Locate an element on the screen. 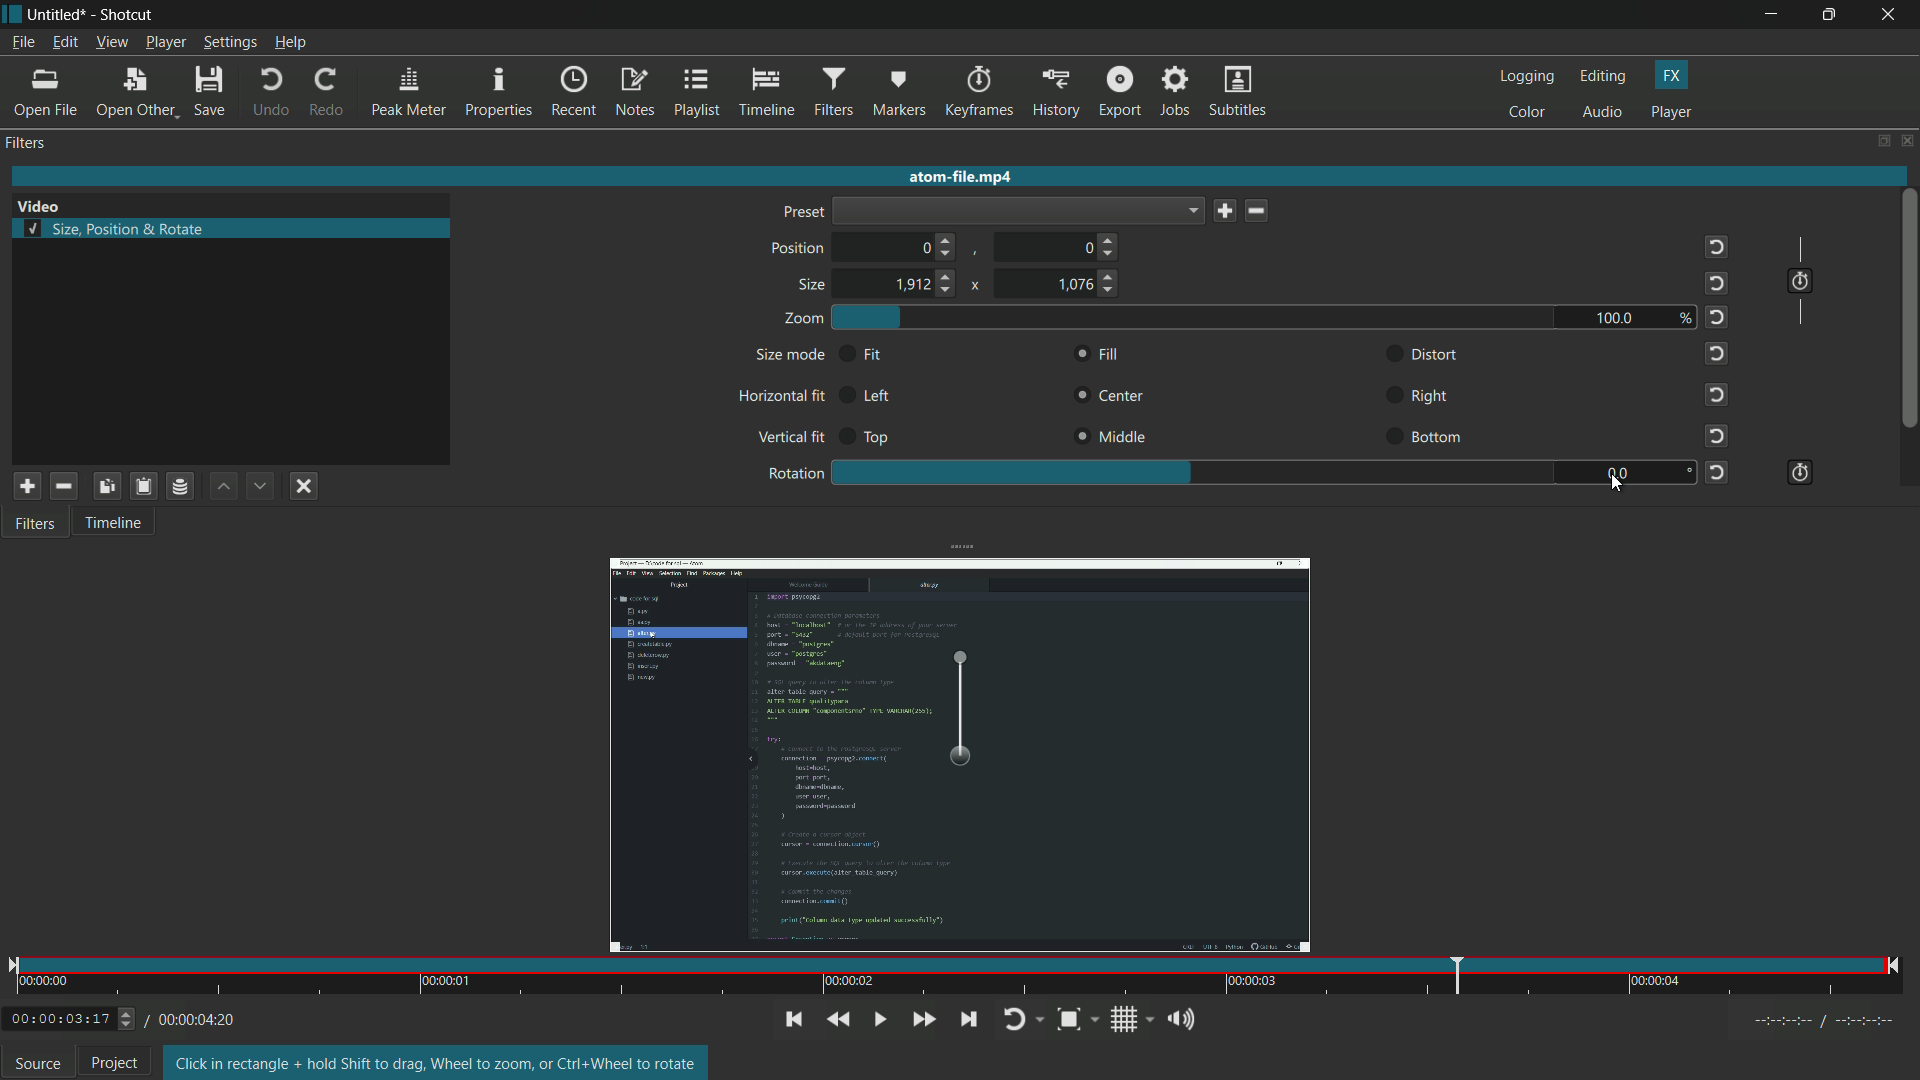  remove selected filter is located at coordinates (64, 485).